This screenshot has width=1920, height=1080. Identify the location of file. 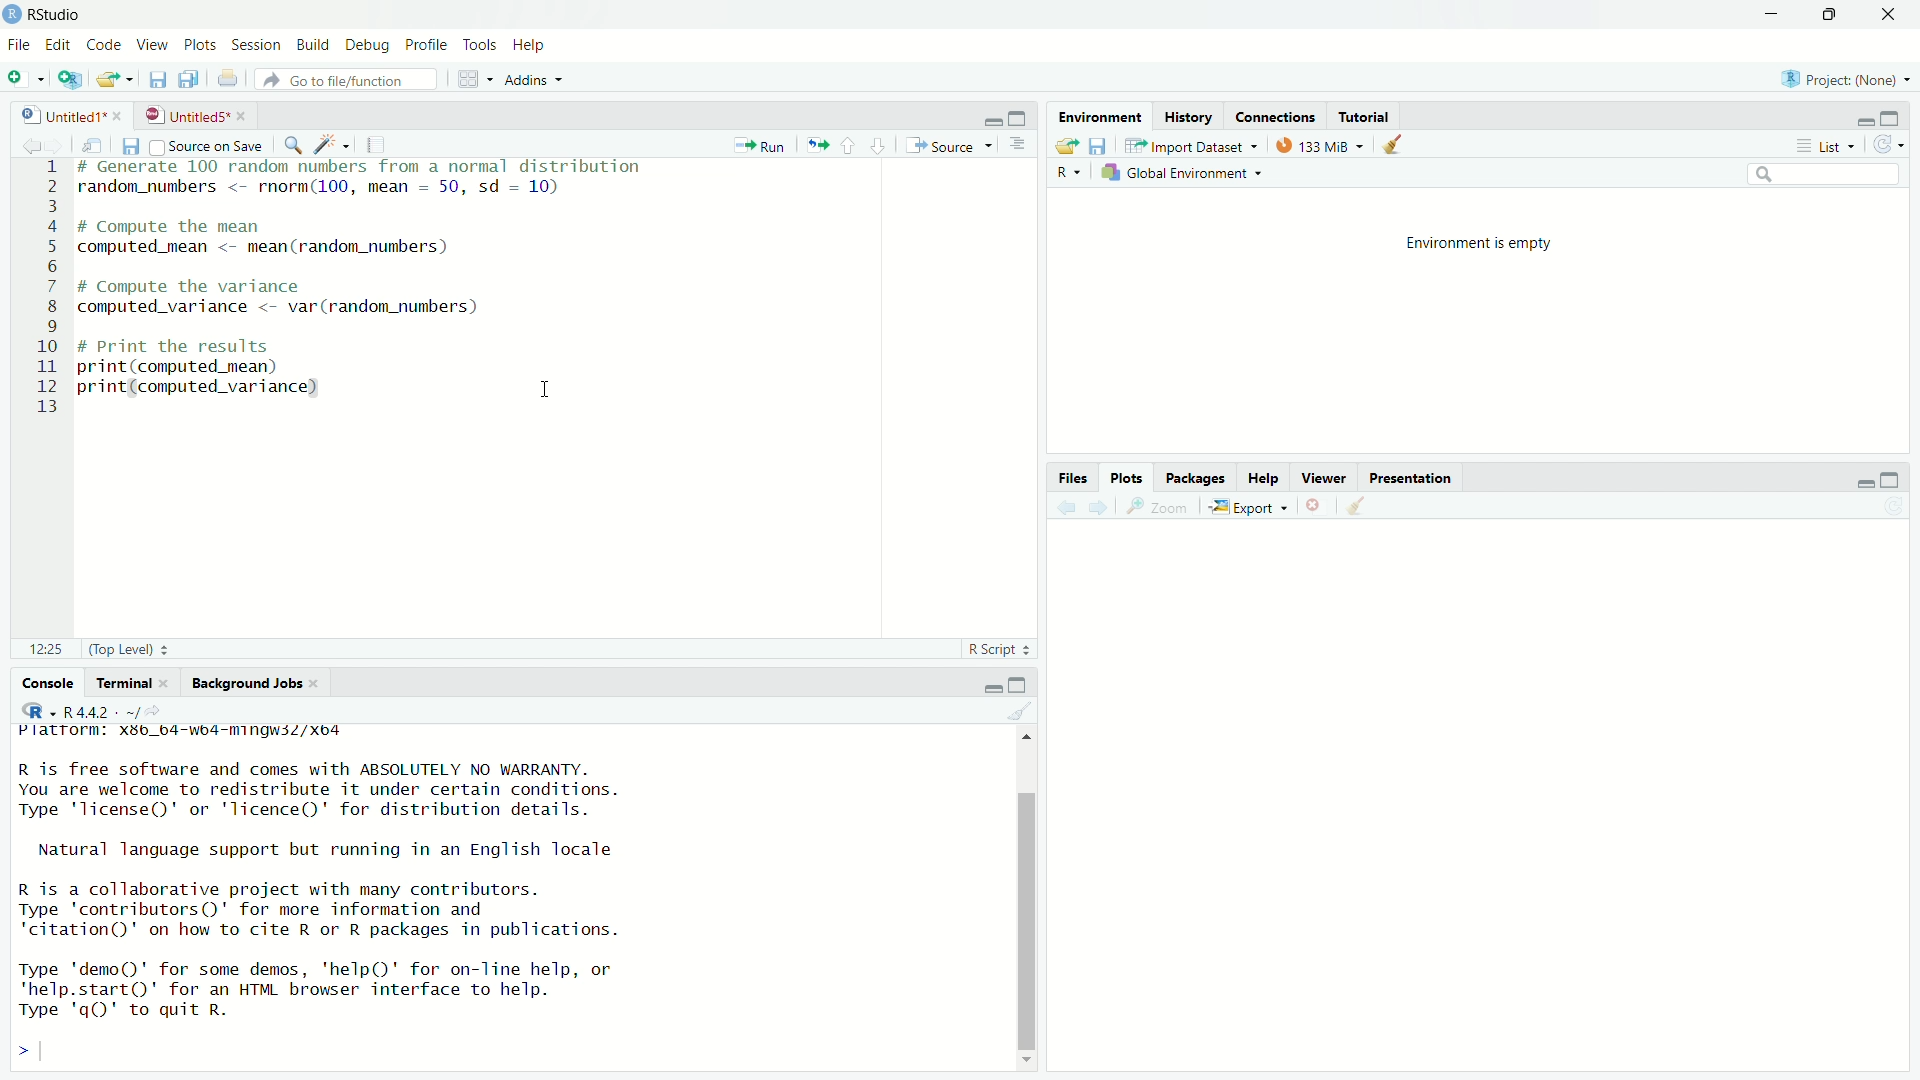
(18, 46).